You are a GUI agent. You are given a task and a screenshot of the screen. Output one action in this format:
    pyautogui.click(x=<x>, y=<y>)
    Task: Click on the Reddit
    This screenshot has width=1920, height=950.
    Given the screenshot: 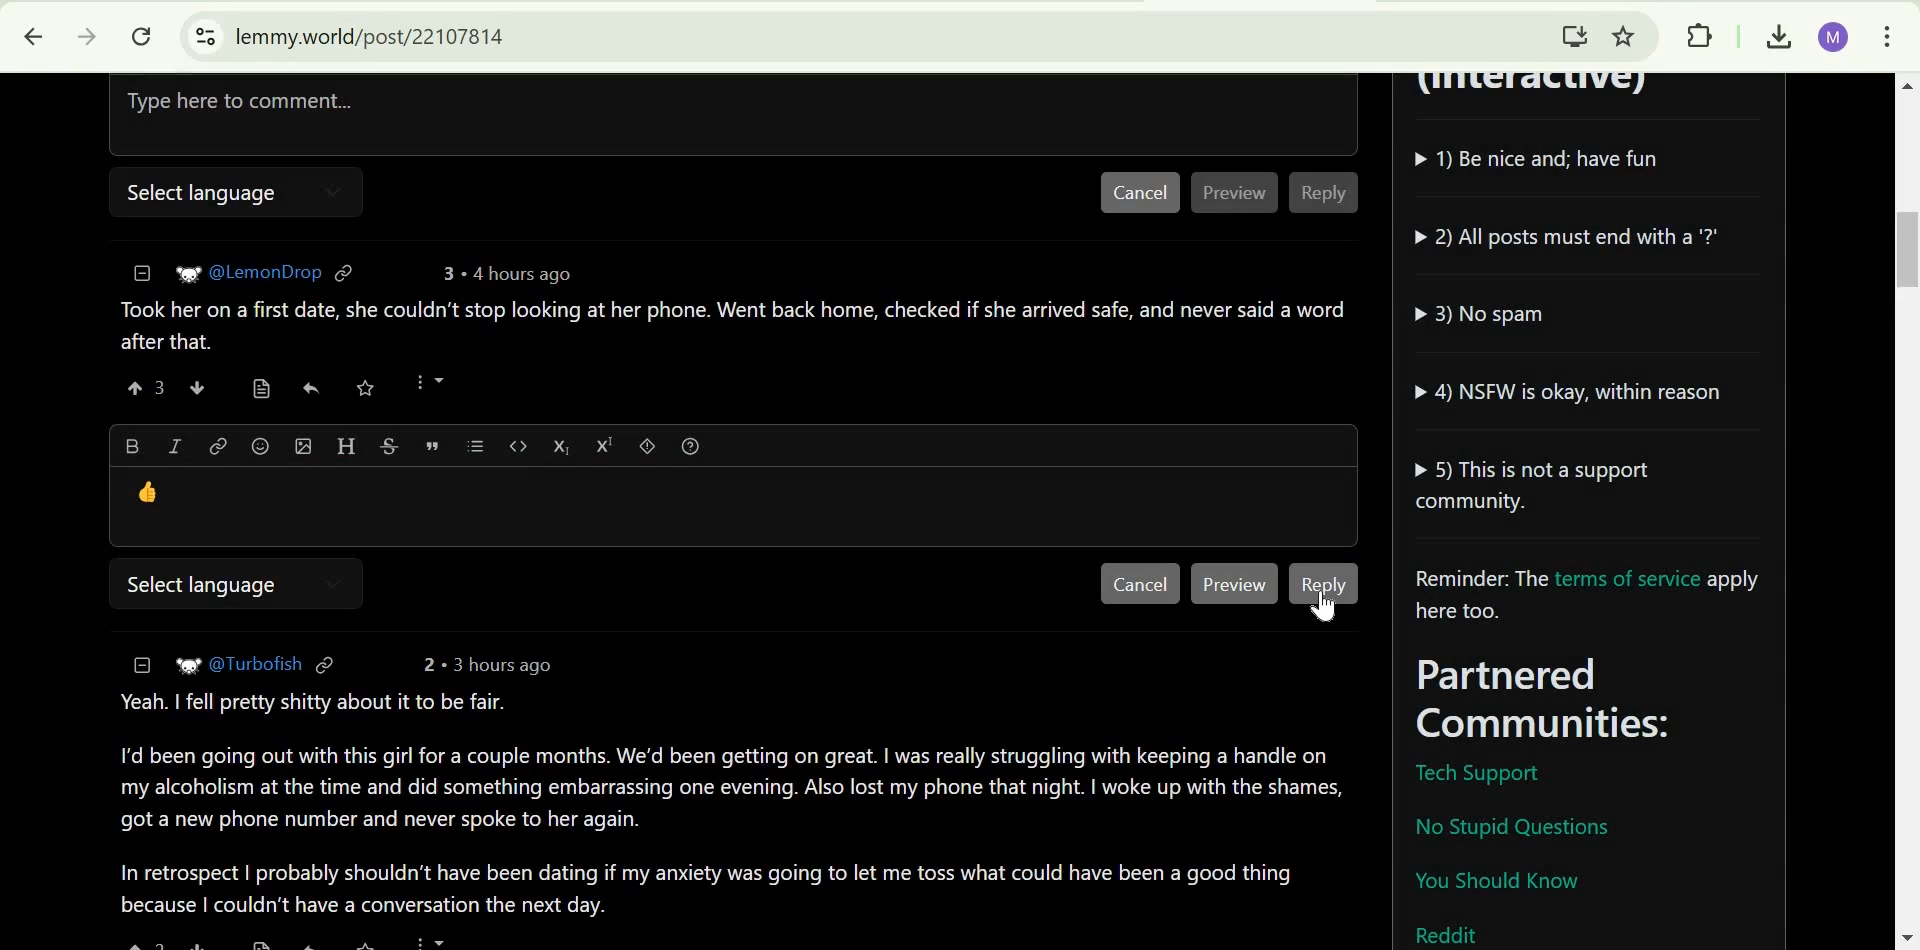 What is the action you would take?
    pyautogui.click(x=1449, y=932)
    